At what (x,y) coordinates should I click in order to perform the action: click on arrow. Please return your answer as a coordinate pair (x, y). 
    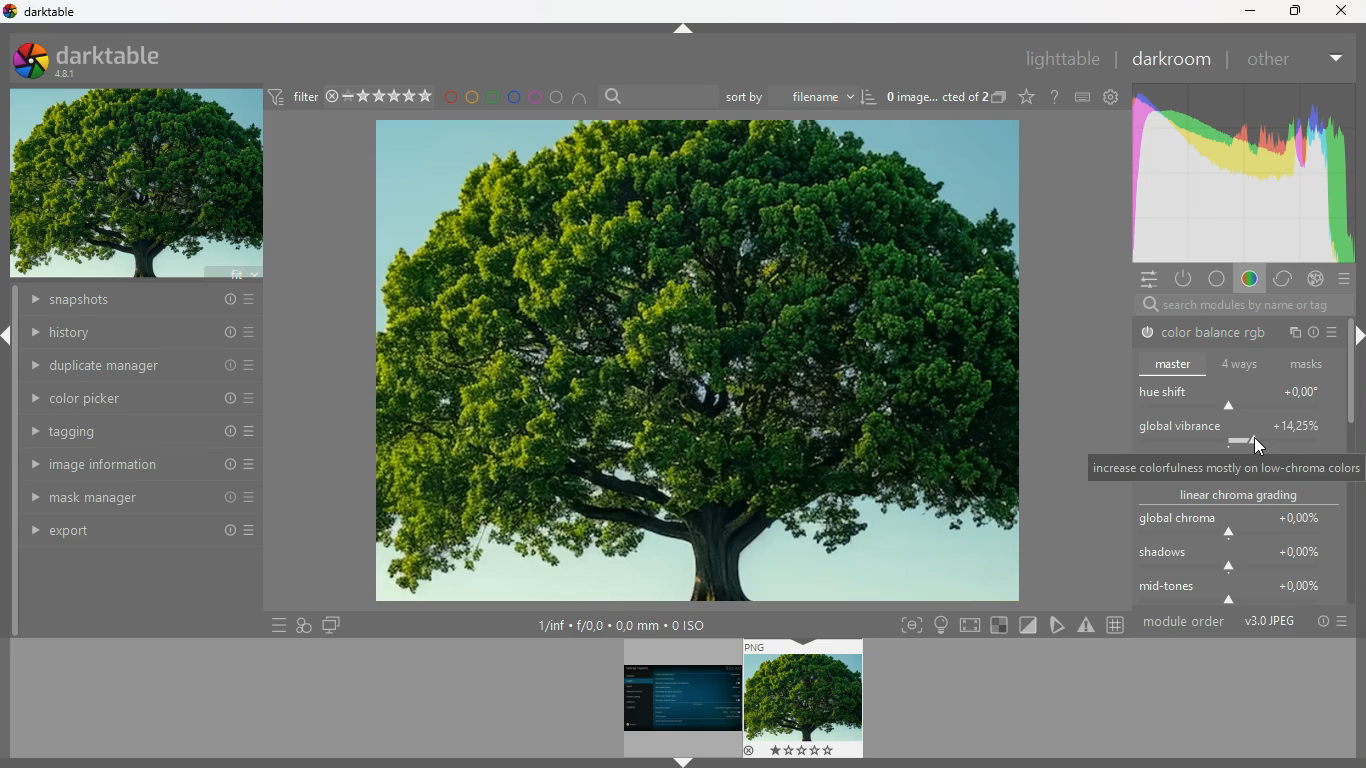
    Looking at the image, I should click on (683, 763).